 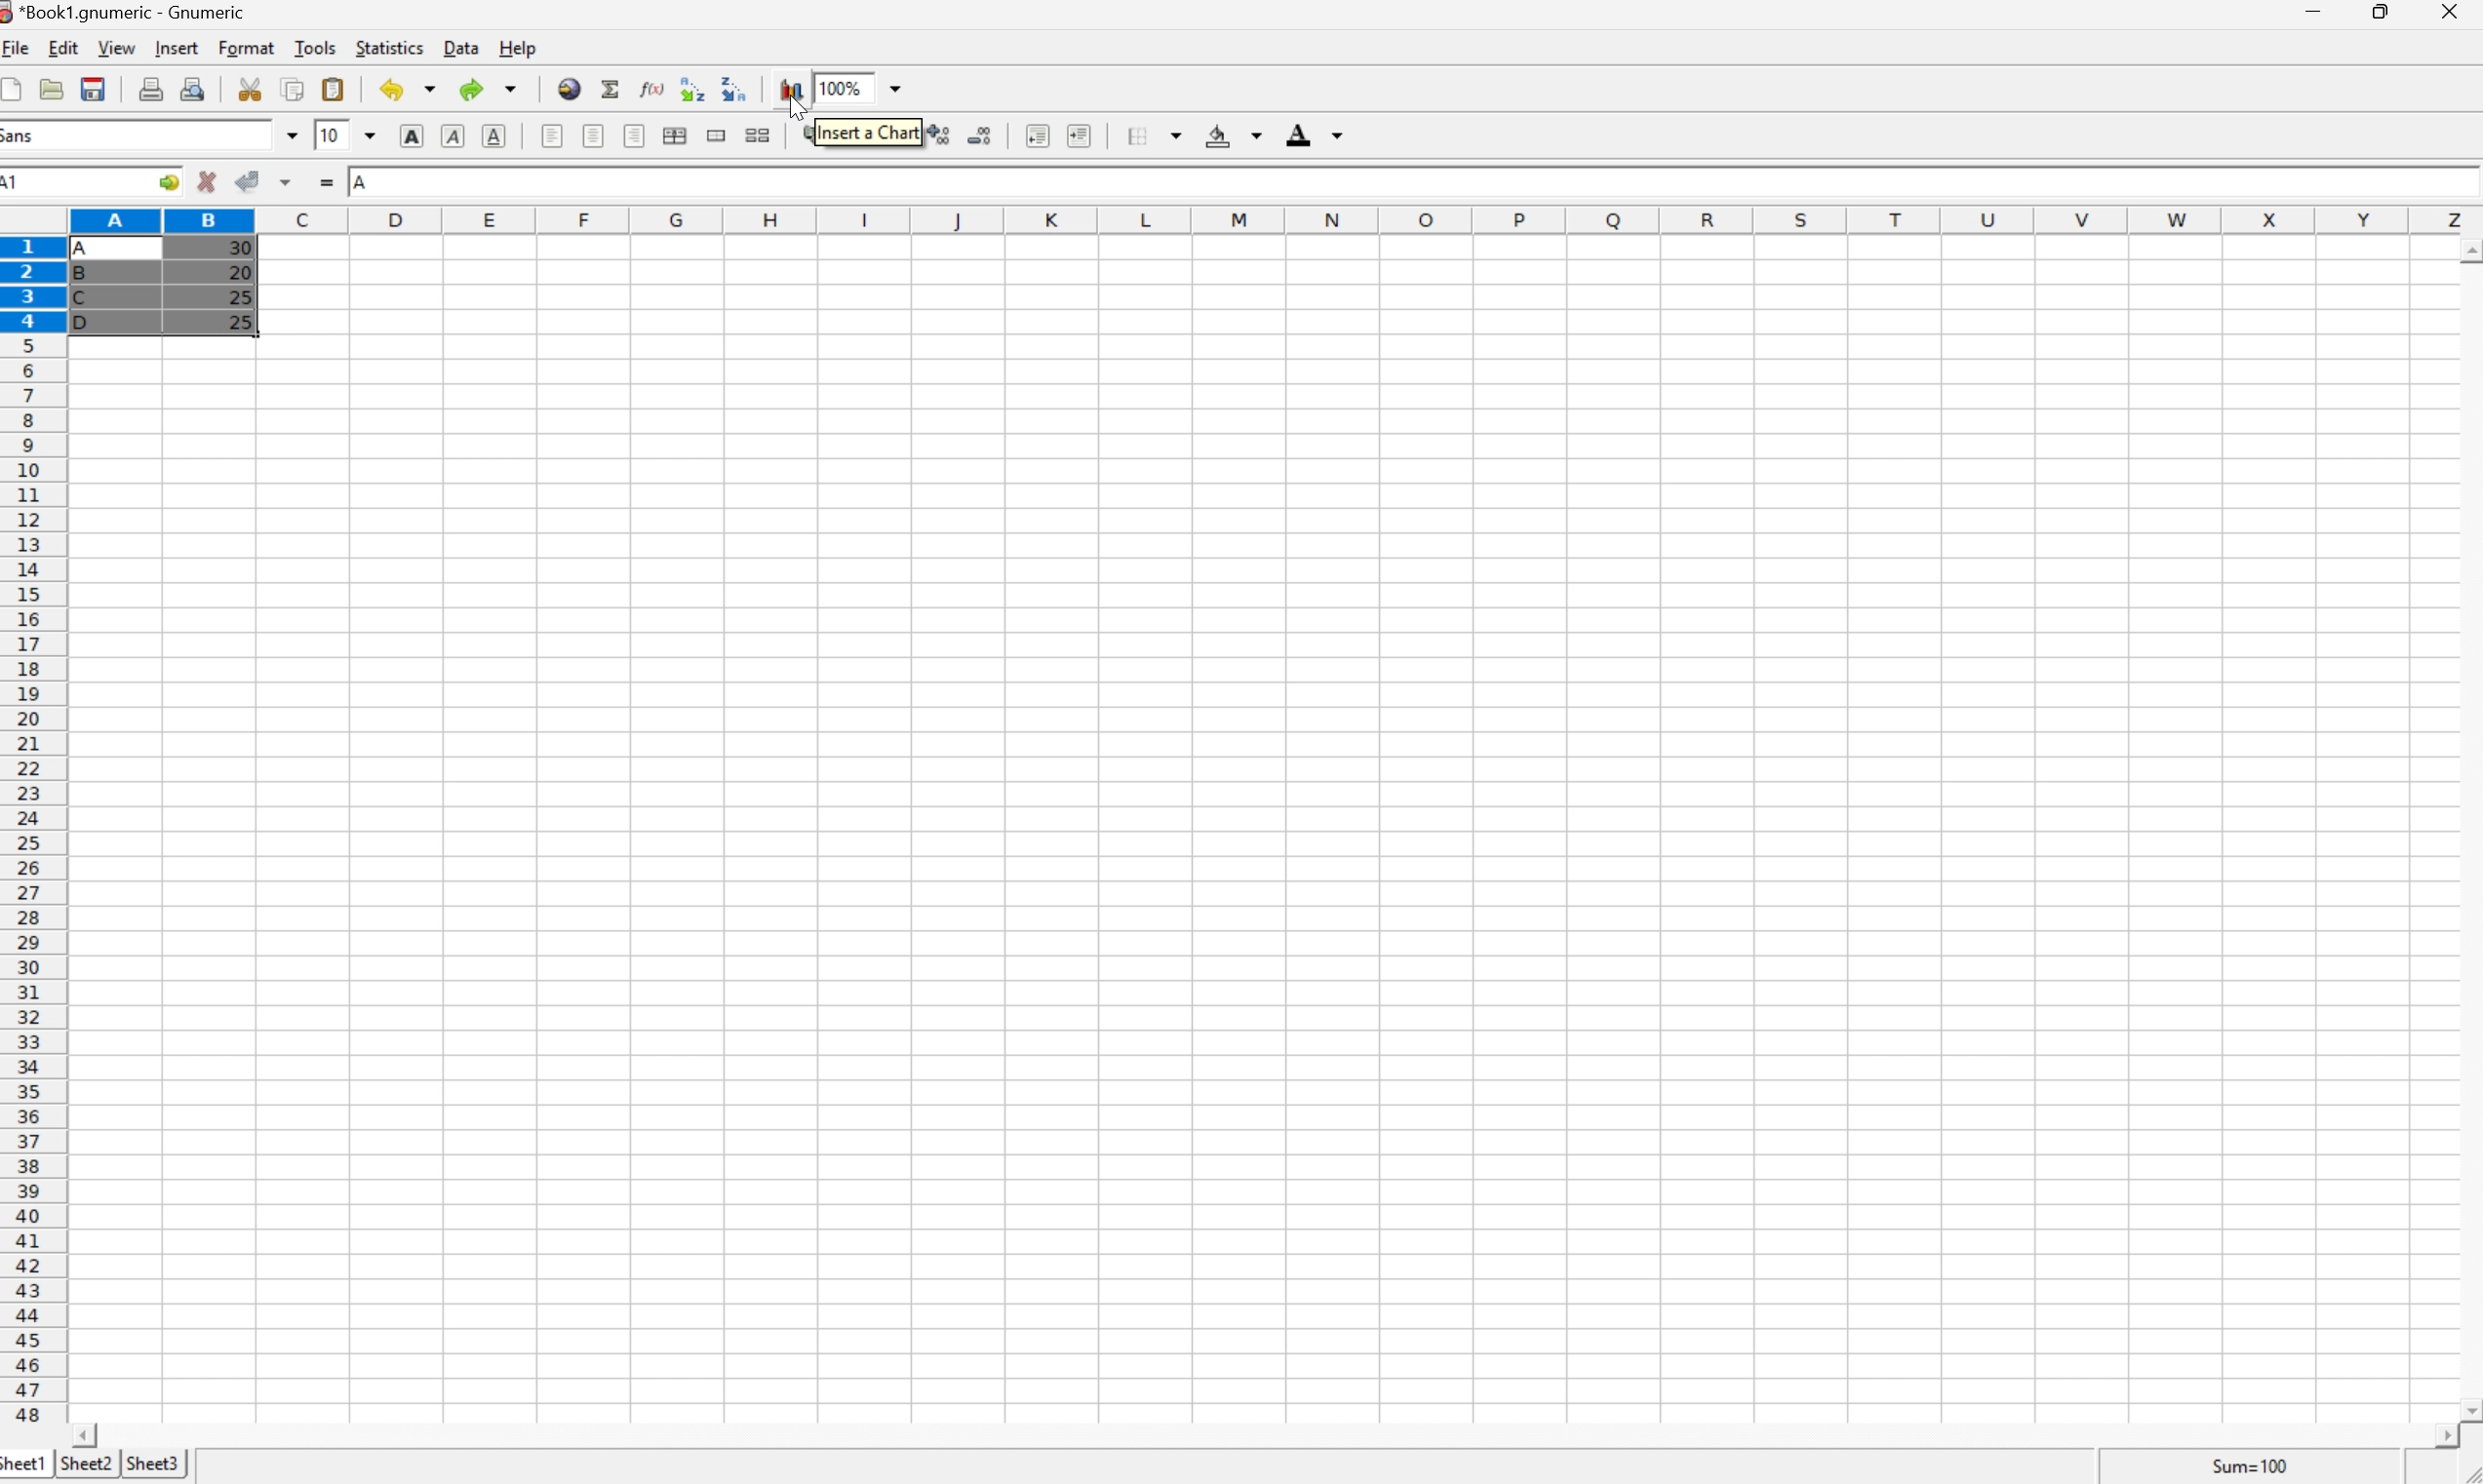 What do you see at coordinates (245, 180) in the screenshot?
I see `Accept Changes` at bounding box center [245, 180].